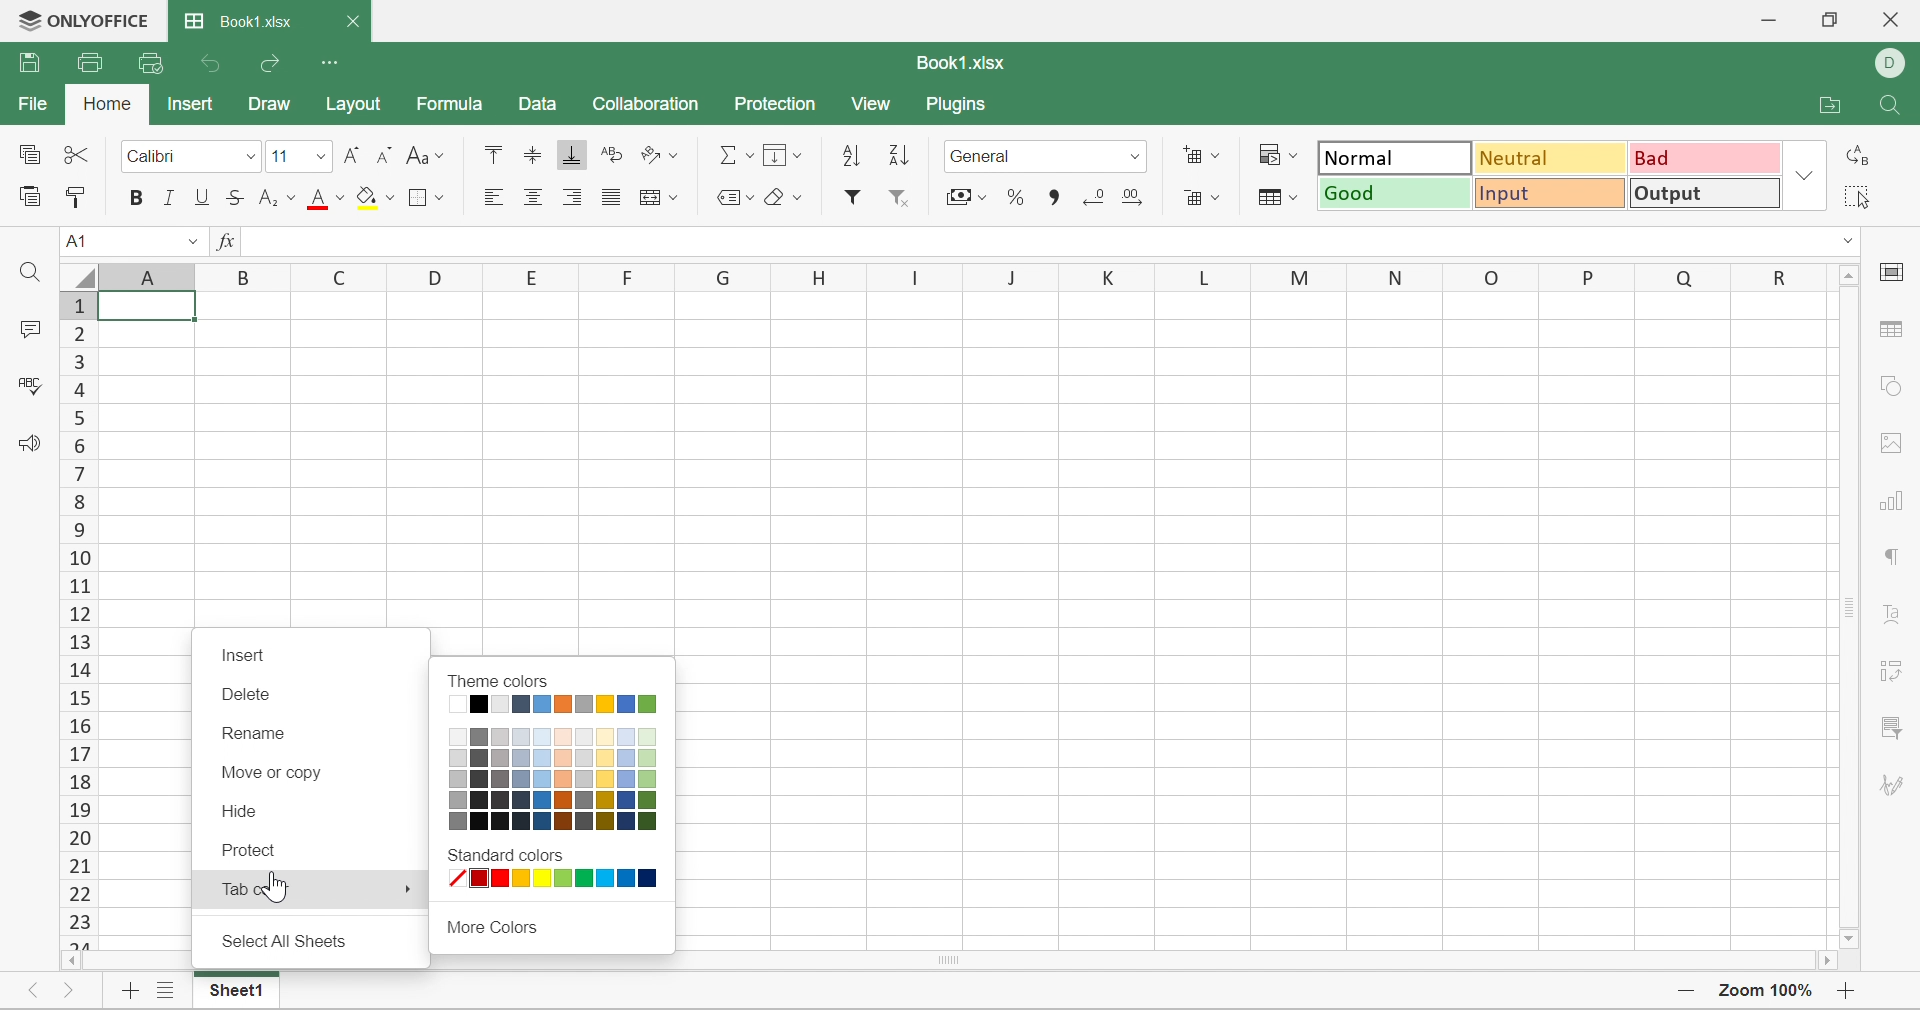 The width and height of the screenshot is (1920, 1010). Describe the element at coordinates (248, 812) in the screenshot. I see `Hide` at that location.